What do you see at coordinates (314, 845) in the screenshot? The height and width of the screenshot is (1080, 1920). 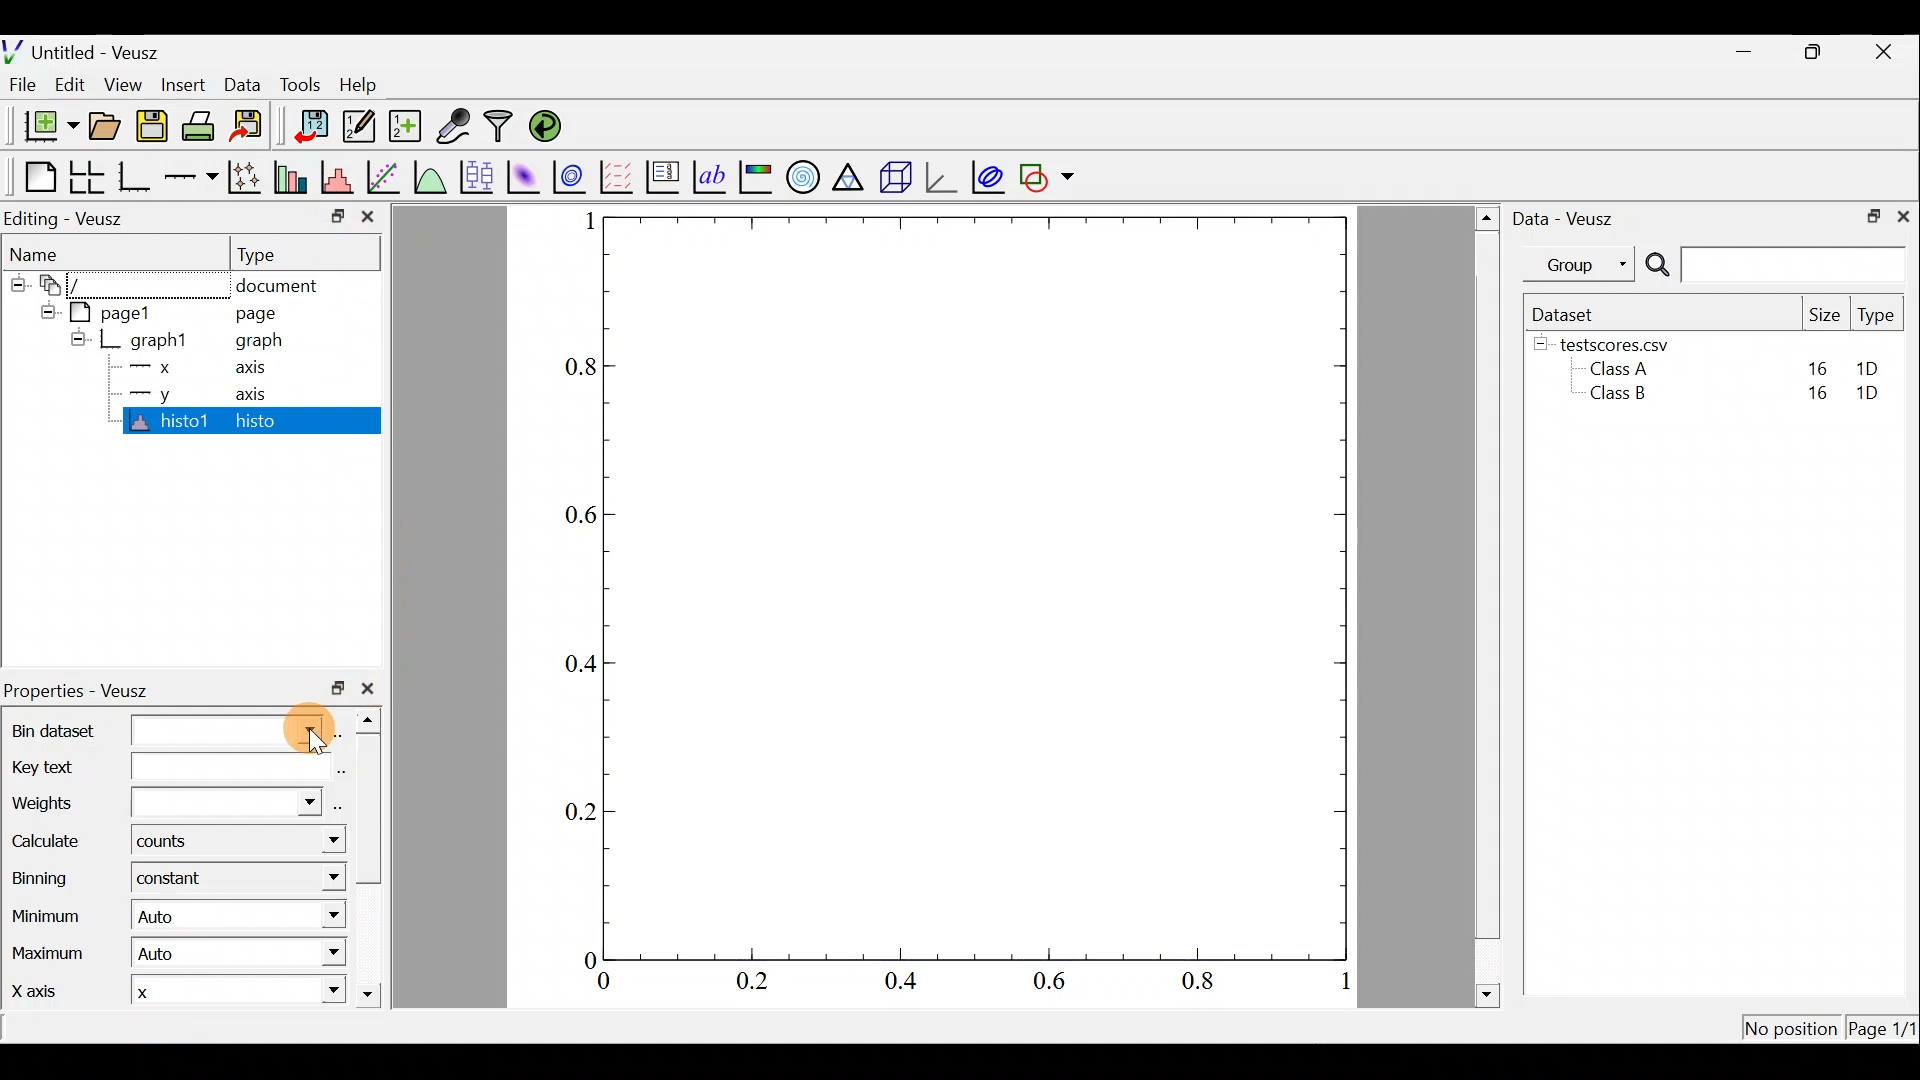 I see `Calculate` at bounding box center [314, 845].